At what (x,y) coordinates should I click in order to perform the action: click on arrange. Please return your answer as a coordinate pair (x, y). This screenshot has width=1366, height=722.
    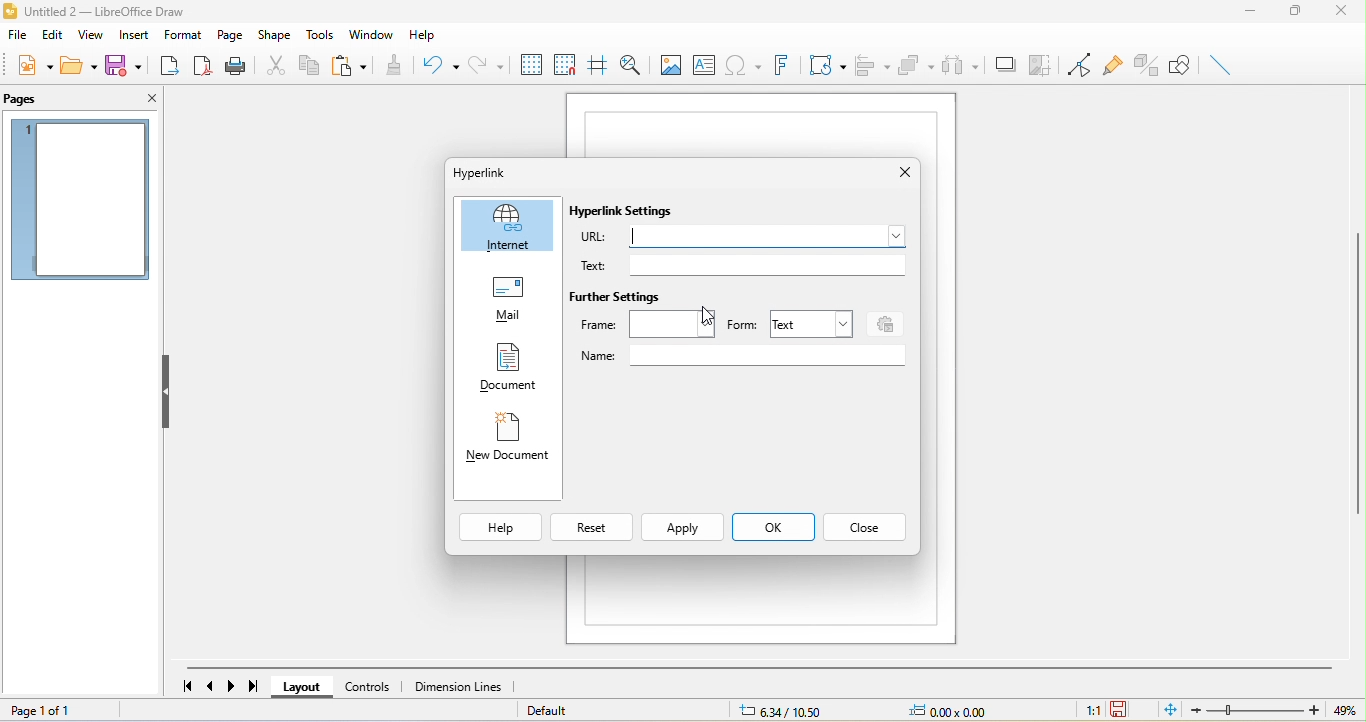
    Looking at the image, I should click on (917, 65).